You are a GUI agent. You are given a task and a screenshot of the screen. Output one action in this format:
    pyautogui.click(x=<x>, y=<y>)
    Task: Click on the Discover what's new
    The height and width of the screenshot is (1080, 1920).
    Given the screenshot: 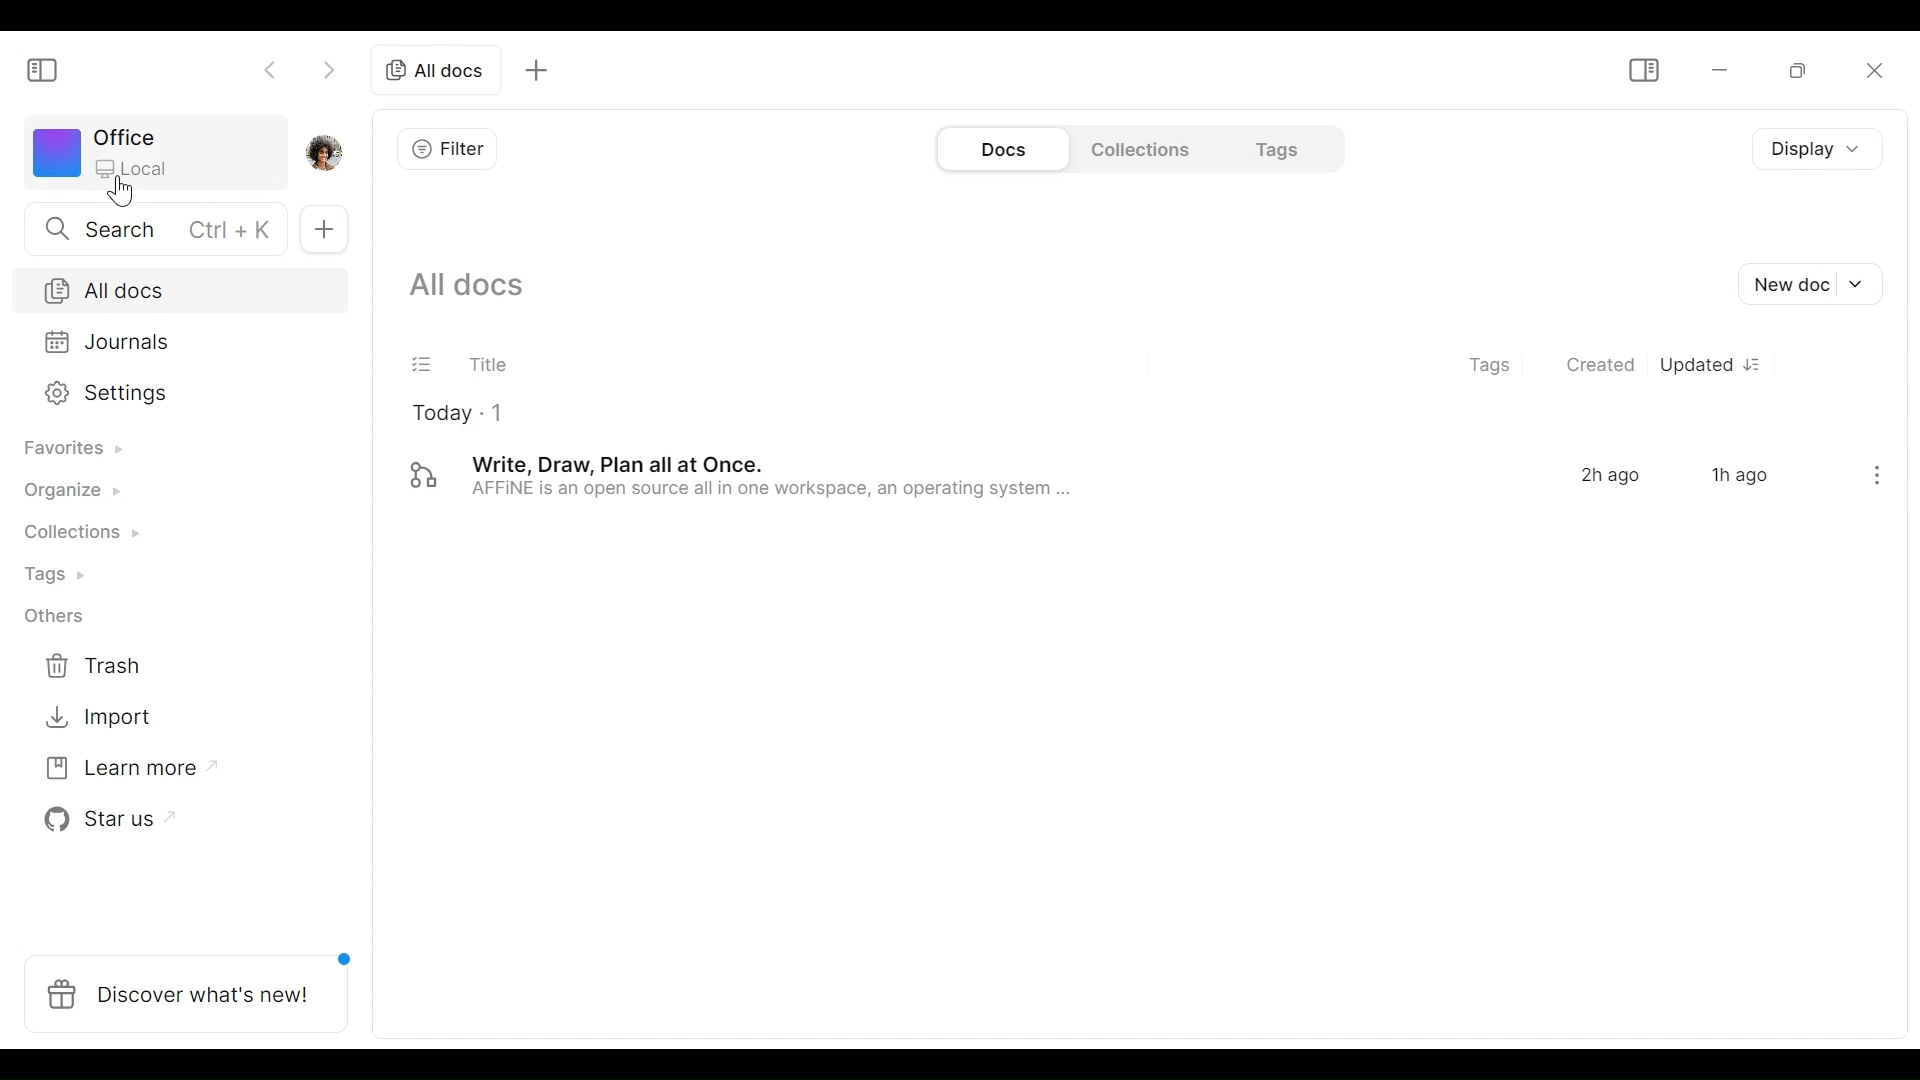 What is the action you would take?
    pyautogui.click(x=185, y=989)
    